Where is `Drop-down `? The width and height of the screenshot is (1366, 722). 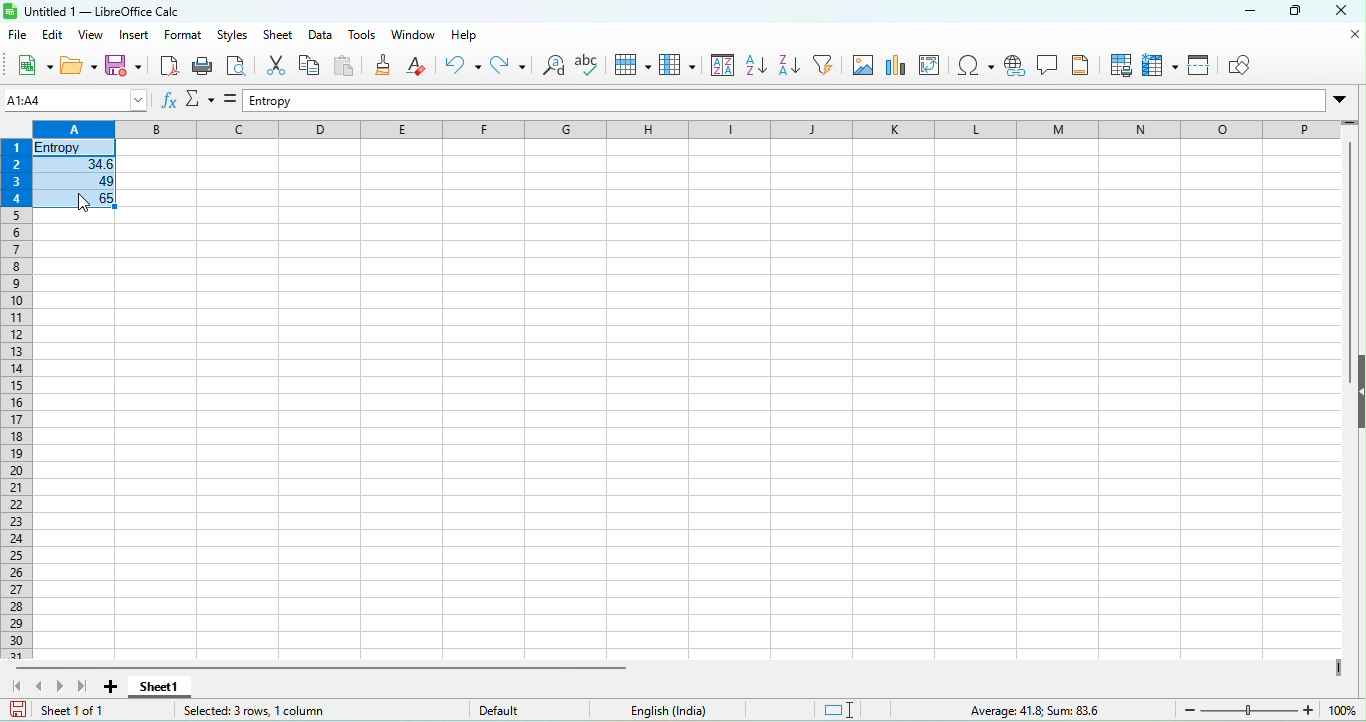 Drop-down  is located at coordinates (1344, 100).